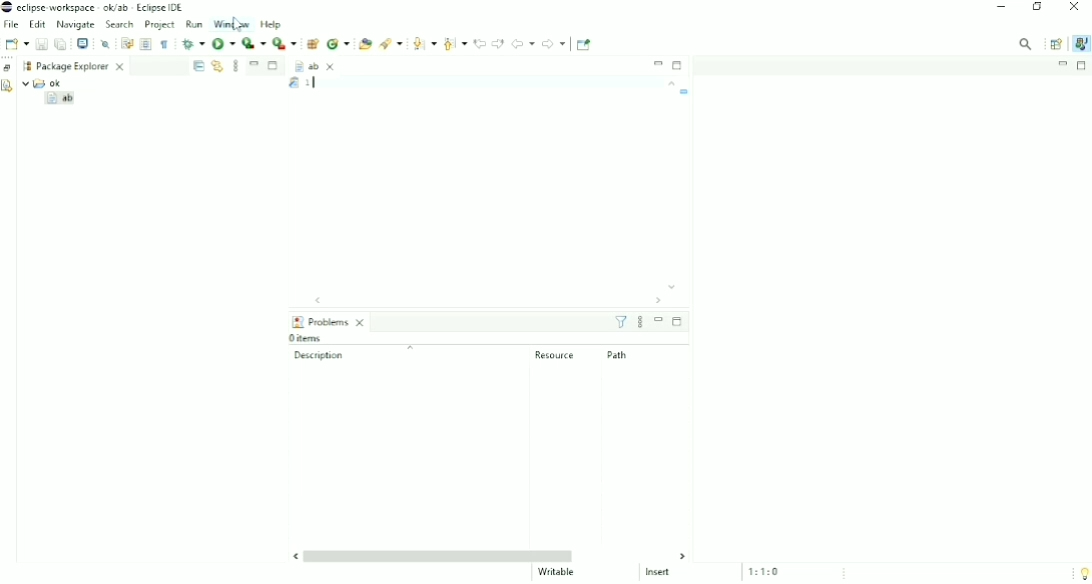 This screenshot has width=1092, height=584. I want to click on Save All, so click(61, 44).